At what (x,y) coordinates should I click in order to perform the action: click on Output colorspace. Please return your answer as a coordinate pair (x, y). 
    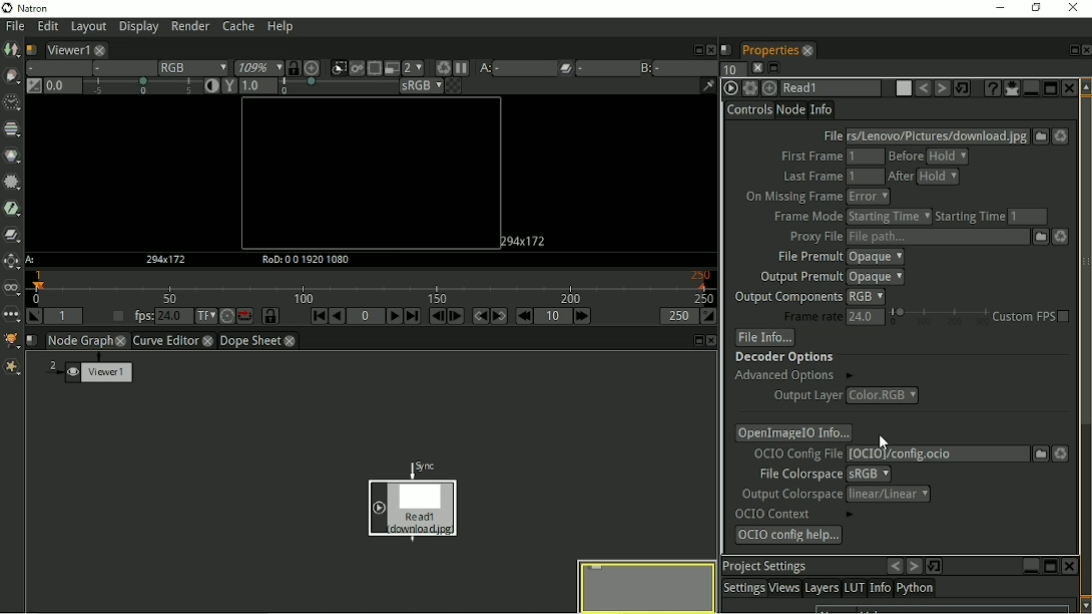
    Looking at the image, I should click on (840, 495).